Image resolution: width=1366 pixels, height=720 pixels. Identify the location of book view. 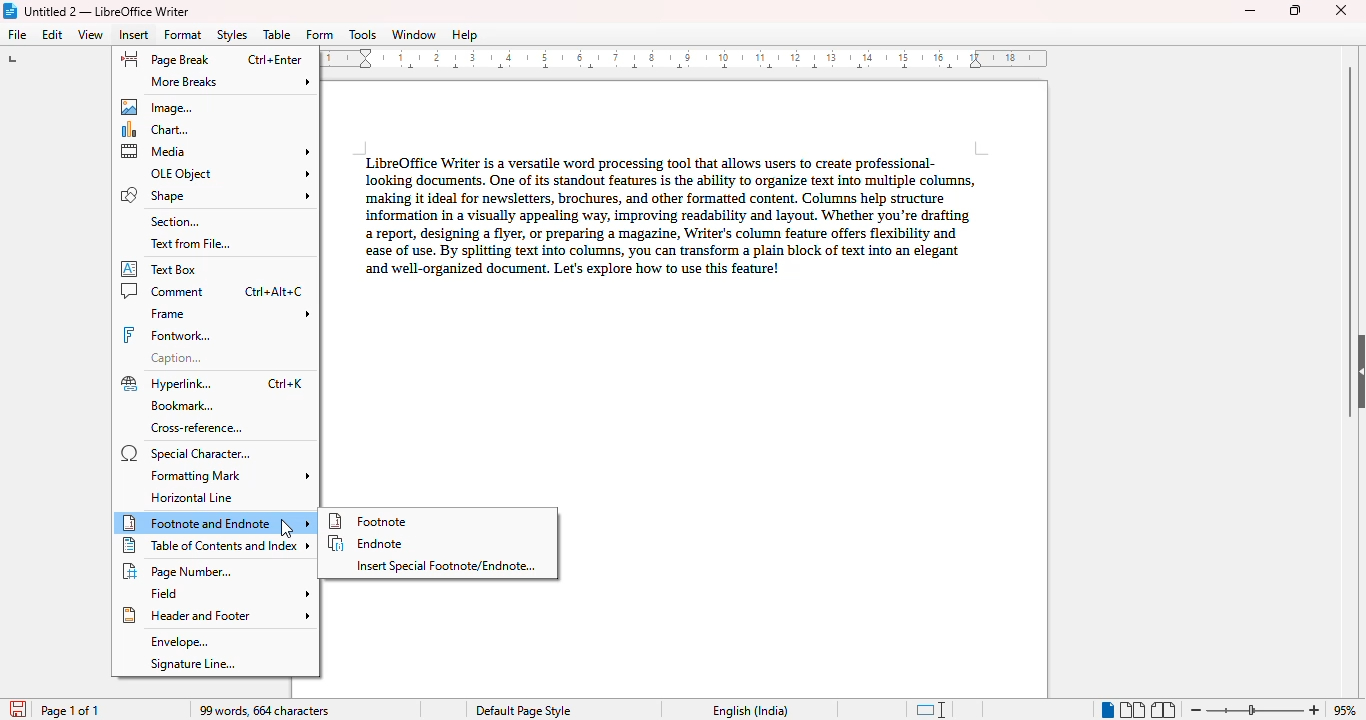
(1162, 709).